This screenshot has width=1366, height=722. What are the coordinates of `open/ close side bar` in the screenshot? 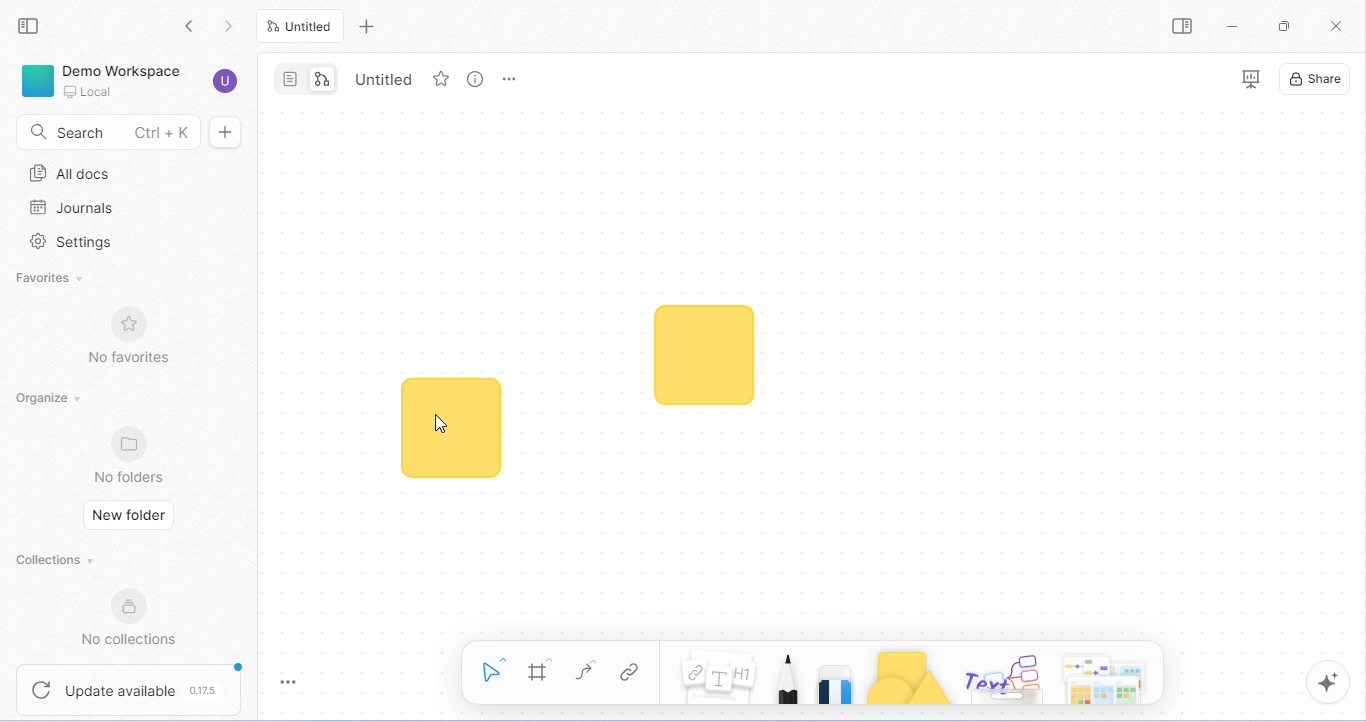 It's located at (1182, 26).